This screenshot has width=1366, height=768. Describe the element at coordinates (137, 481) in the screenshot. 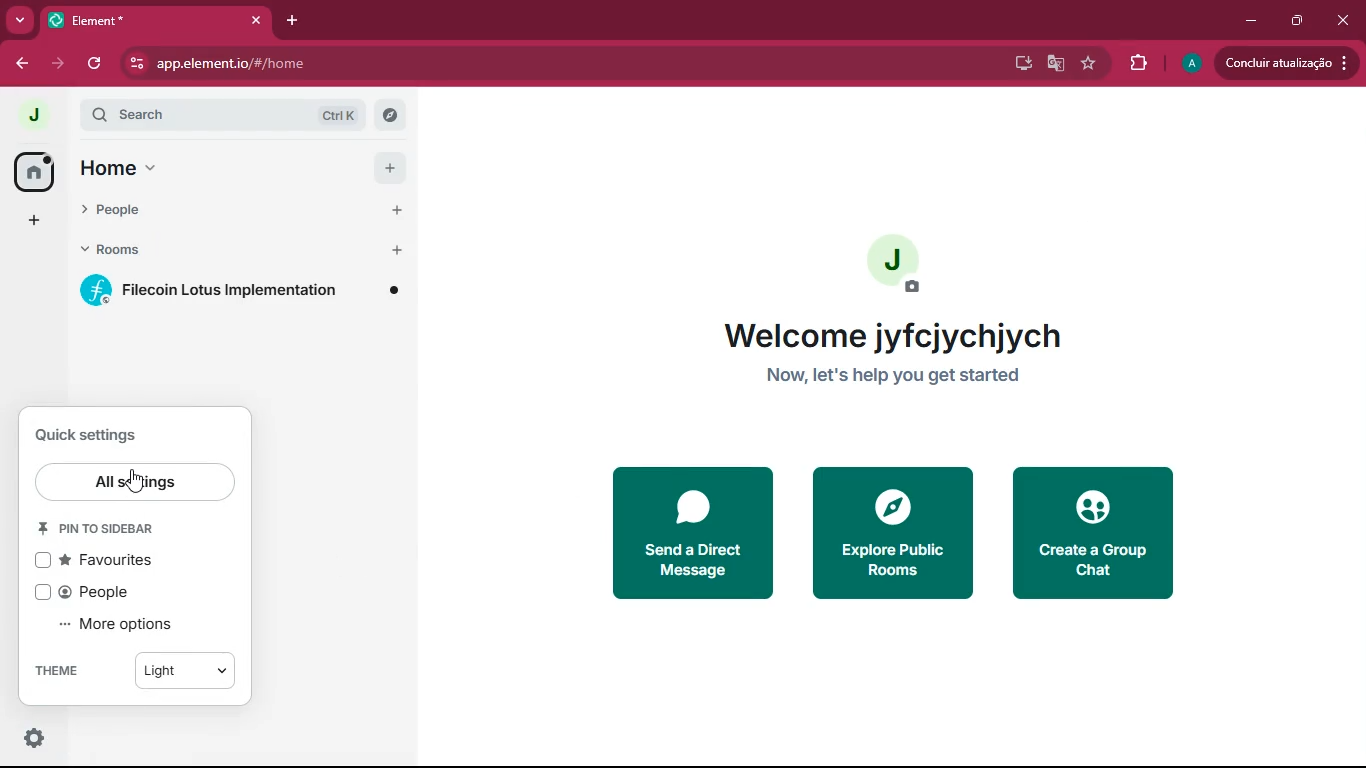

I see `cursor` at that location.